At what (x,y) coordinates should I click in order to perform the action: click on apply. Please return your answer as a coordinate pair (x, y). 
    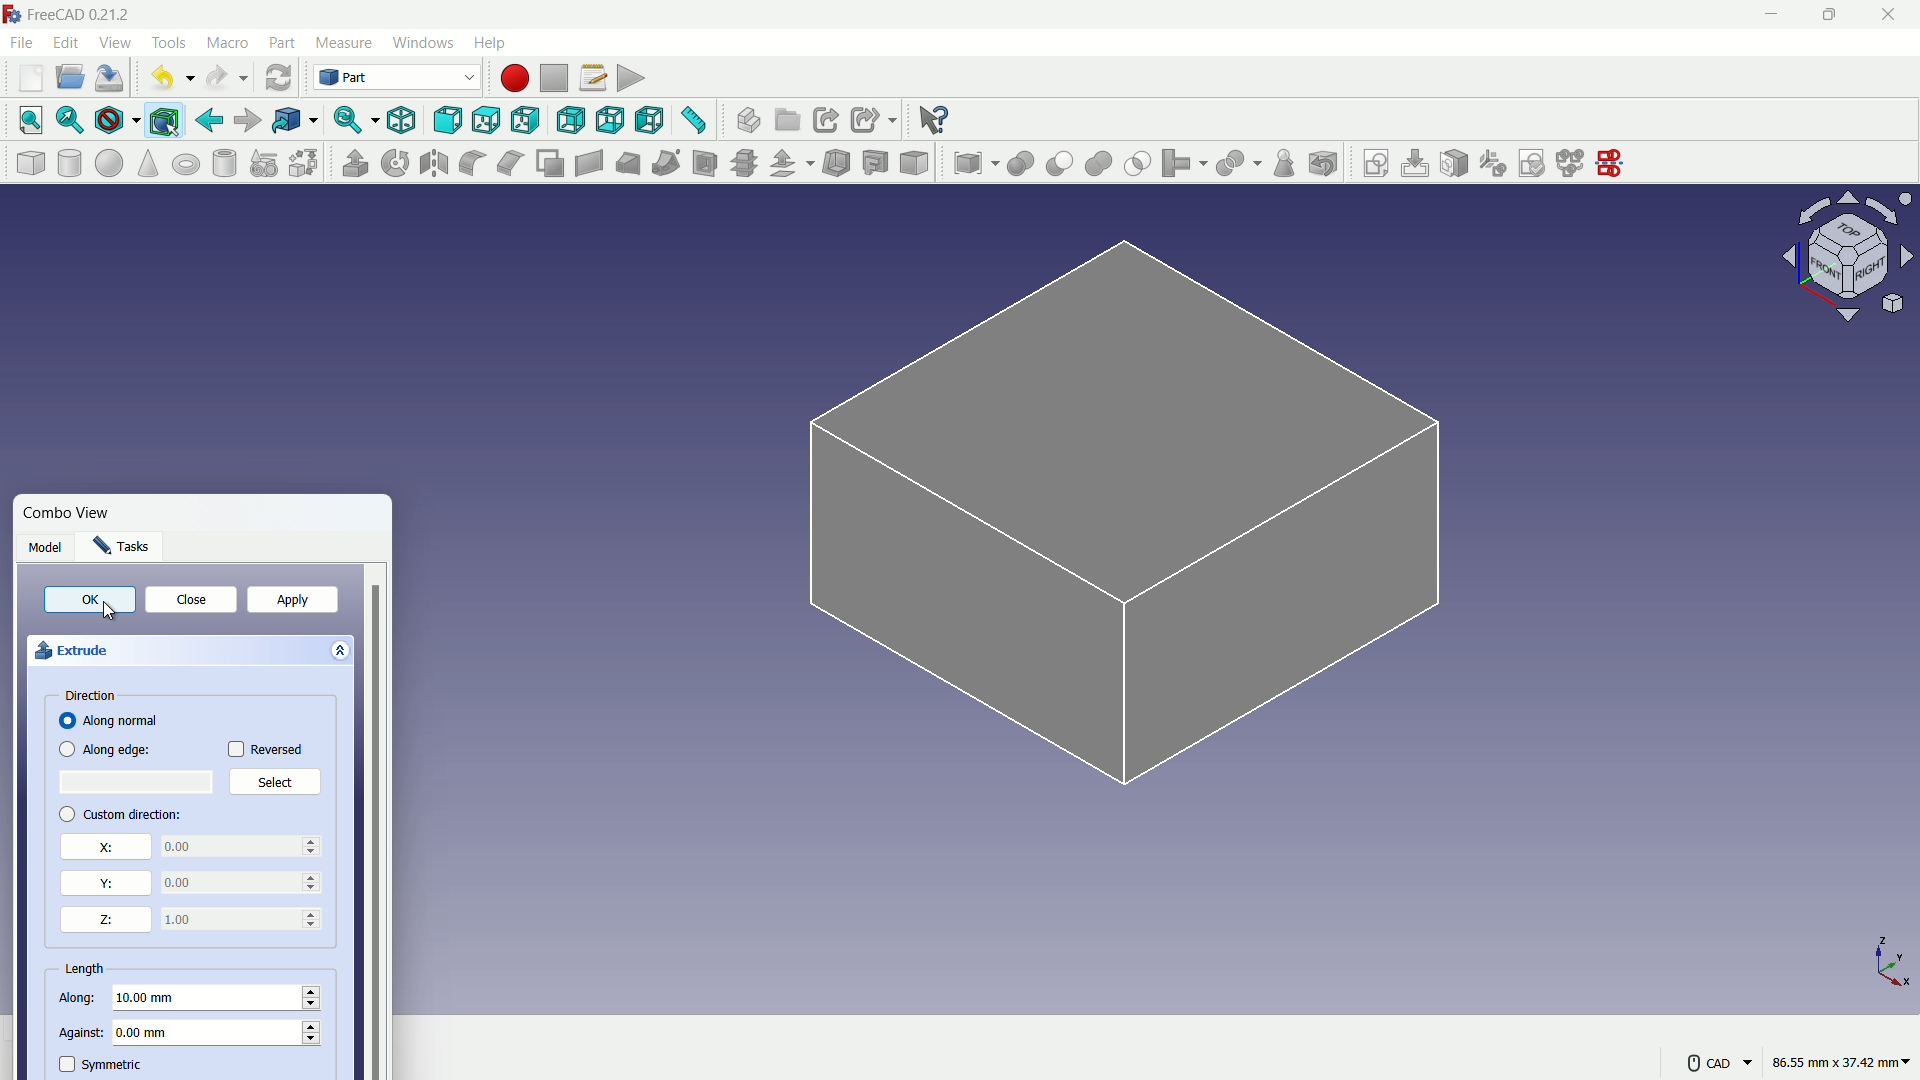
    Looking at the image, I should click on (296, 600).